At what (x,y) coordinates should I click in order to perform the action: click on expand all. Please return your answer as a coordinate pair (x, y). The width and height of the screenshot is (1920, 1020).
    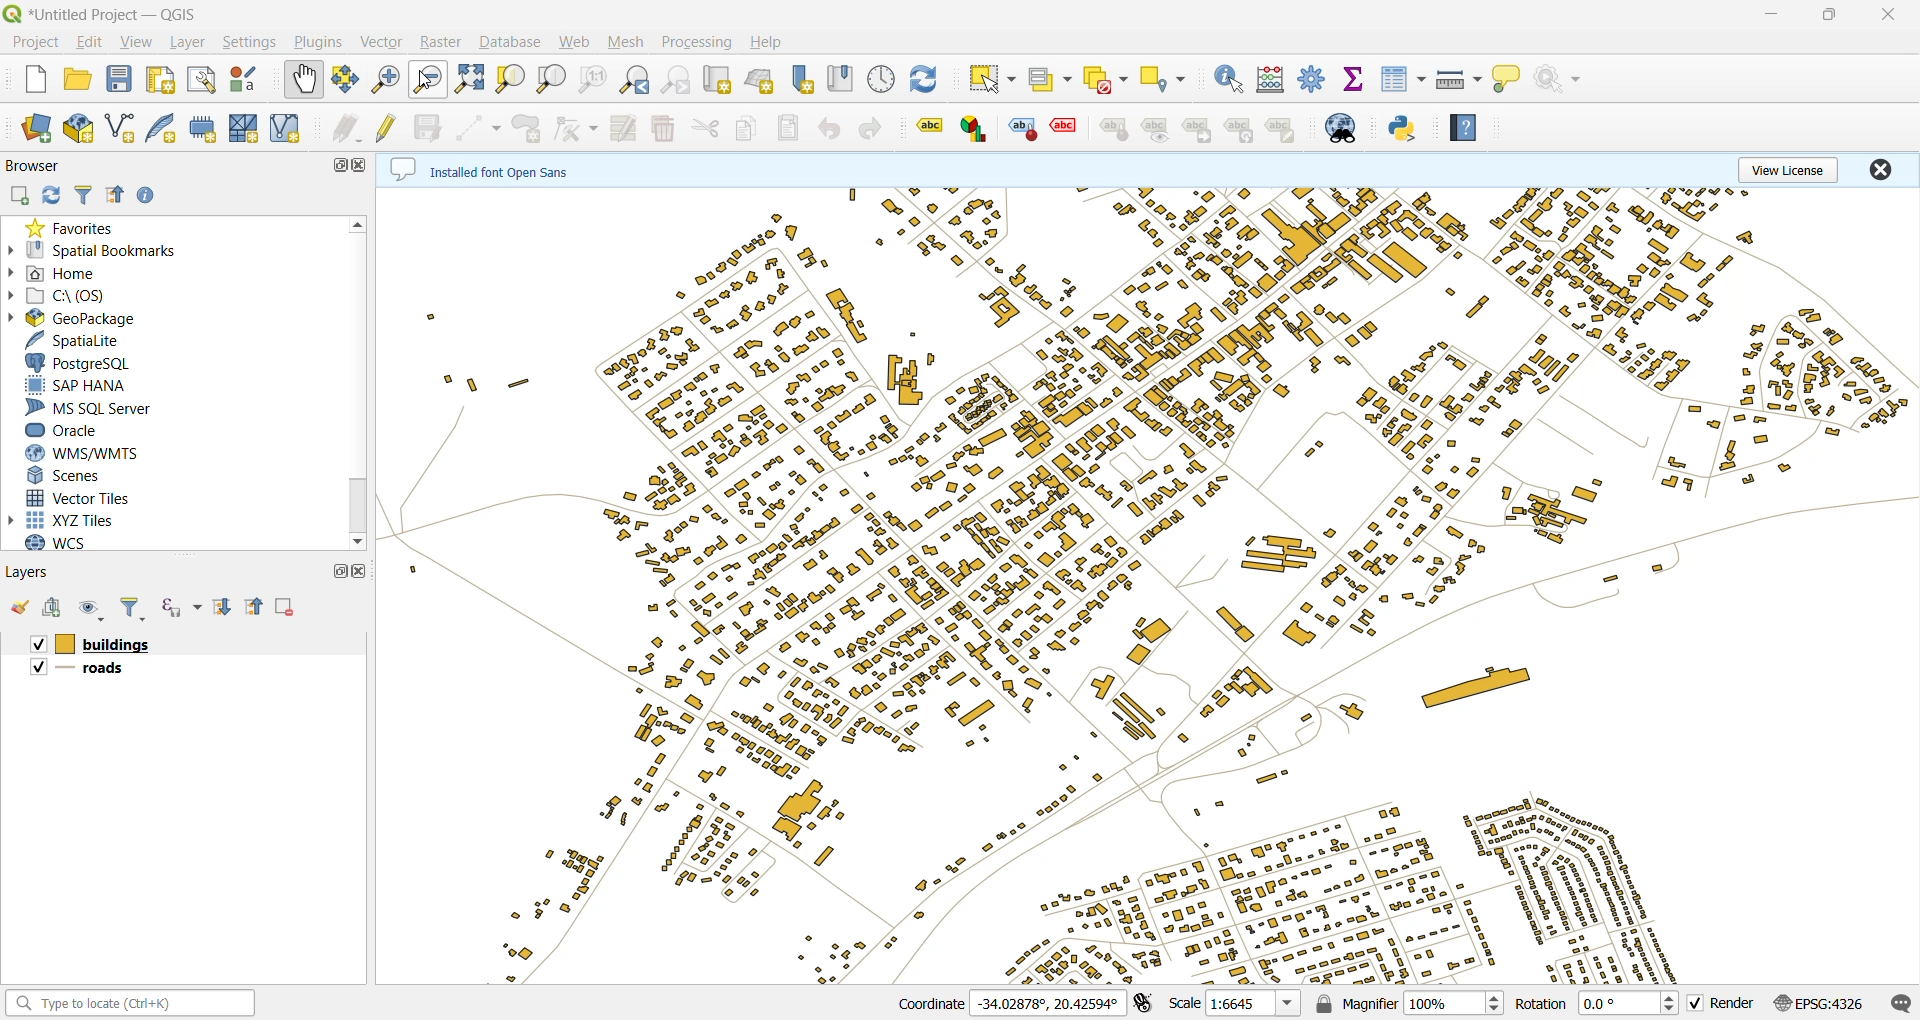
    Looking at the image, I should click on (217, 608).